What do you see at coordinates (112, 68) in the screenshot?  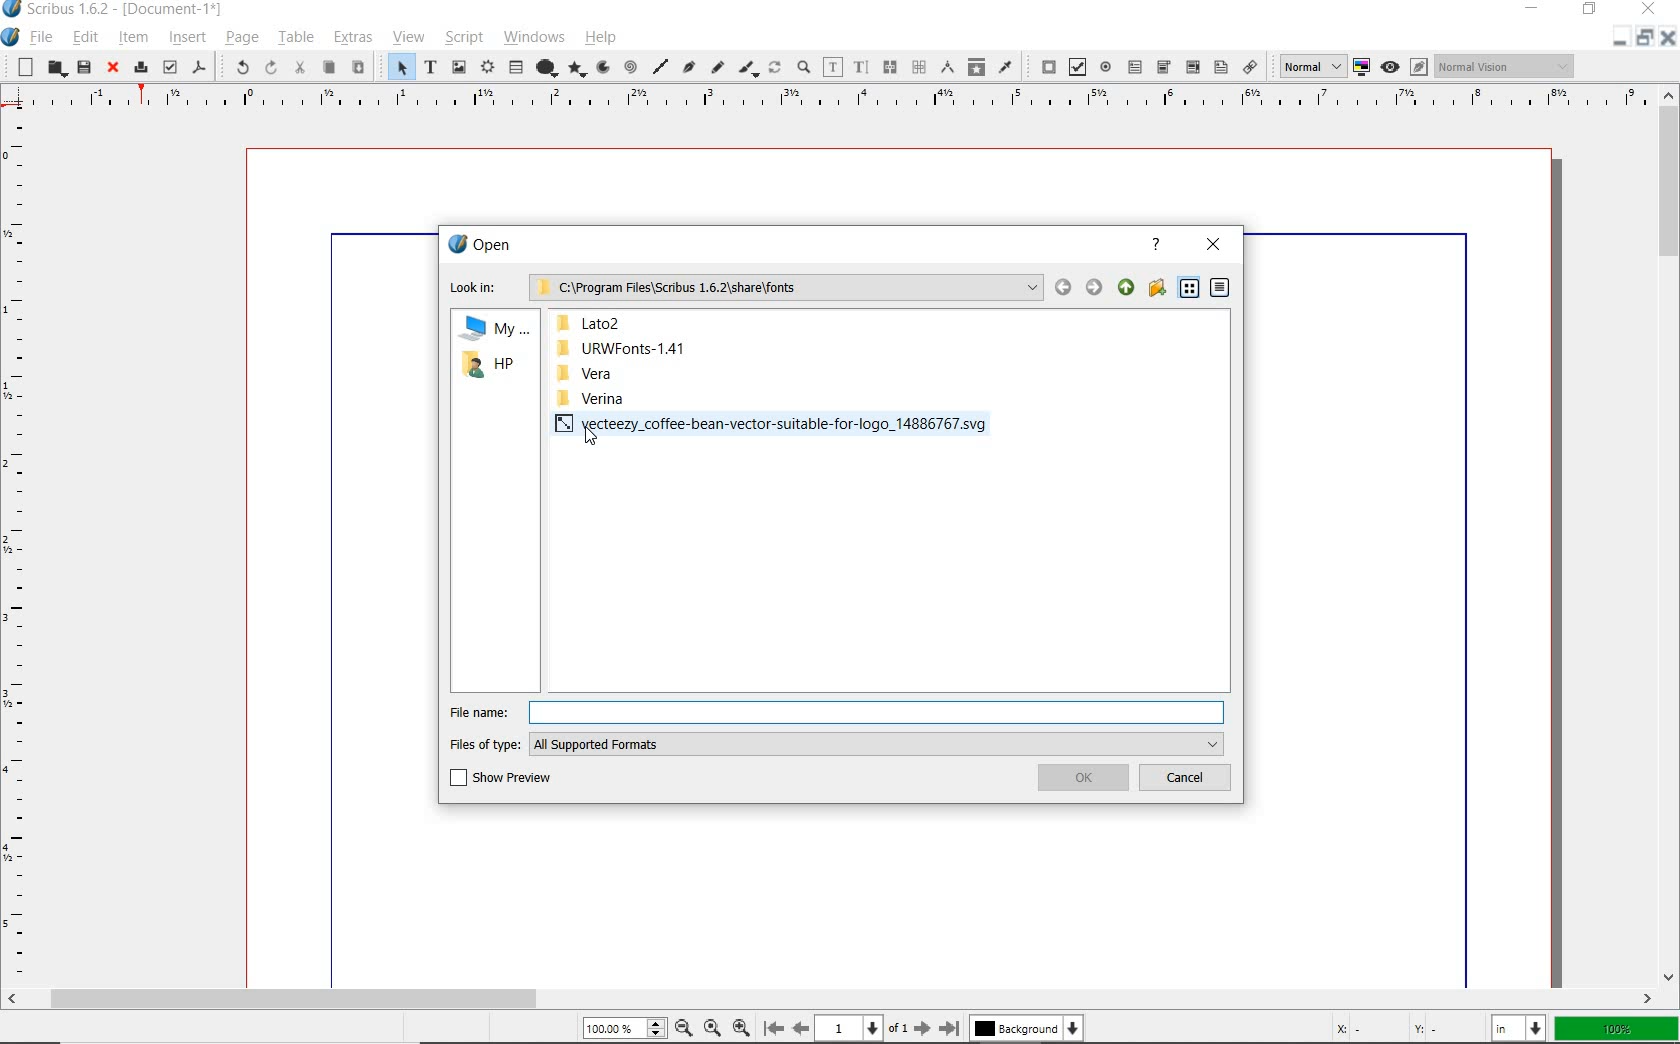 I see `close` at bounding box center [112, 68].